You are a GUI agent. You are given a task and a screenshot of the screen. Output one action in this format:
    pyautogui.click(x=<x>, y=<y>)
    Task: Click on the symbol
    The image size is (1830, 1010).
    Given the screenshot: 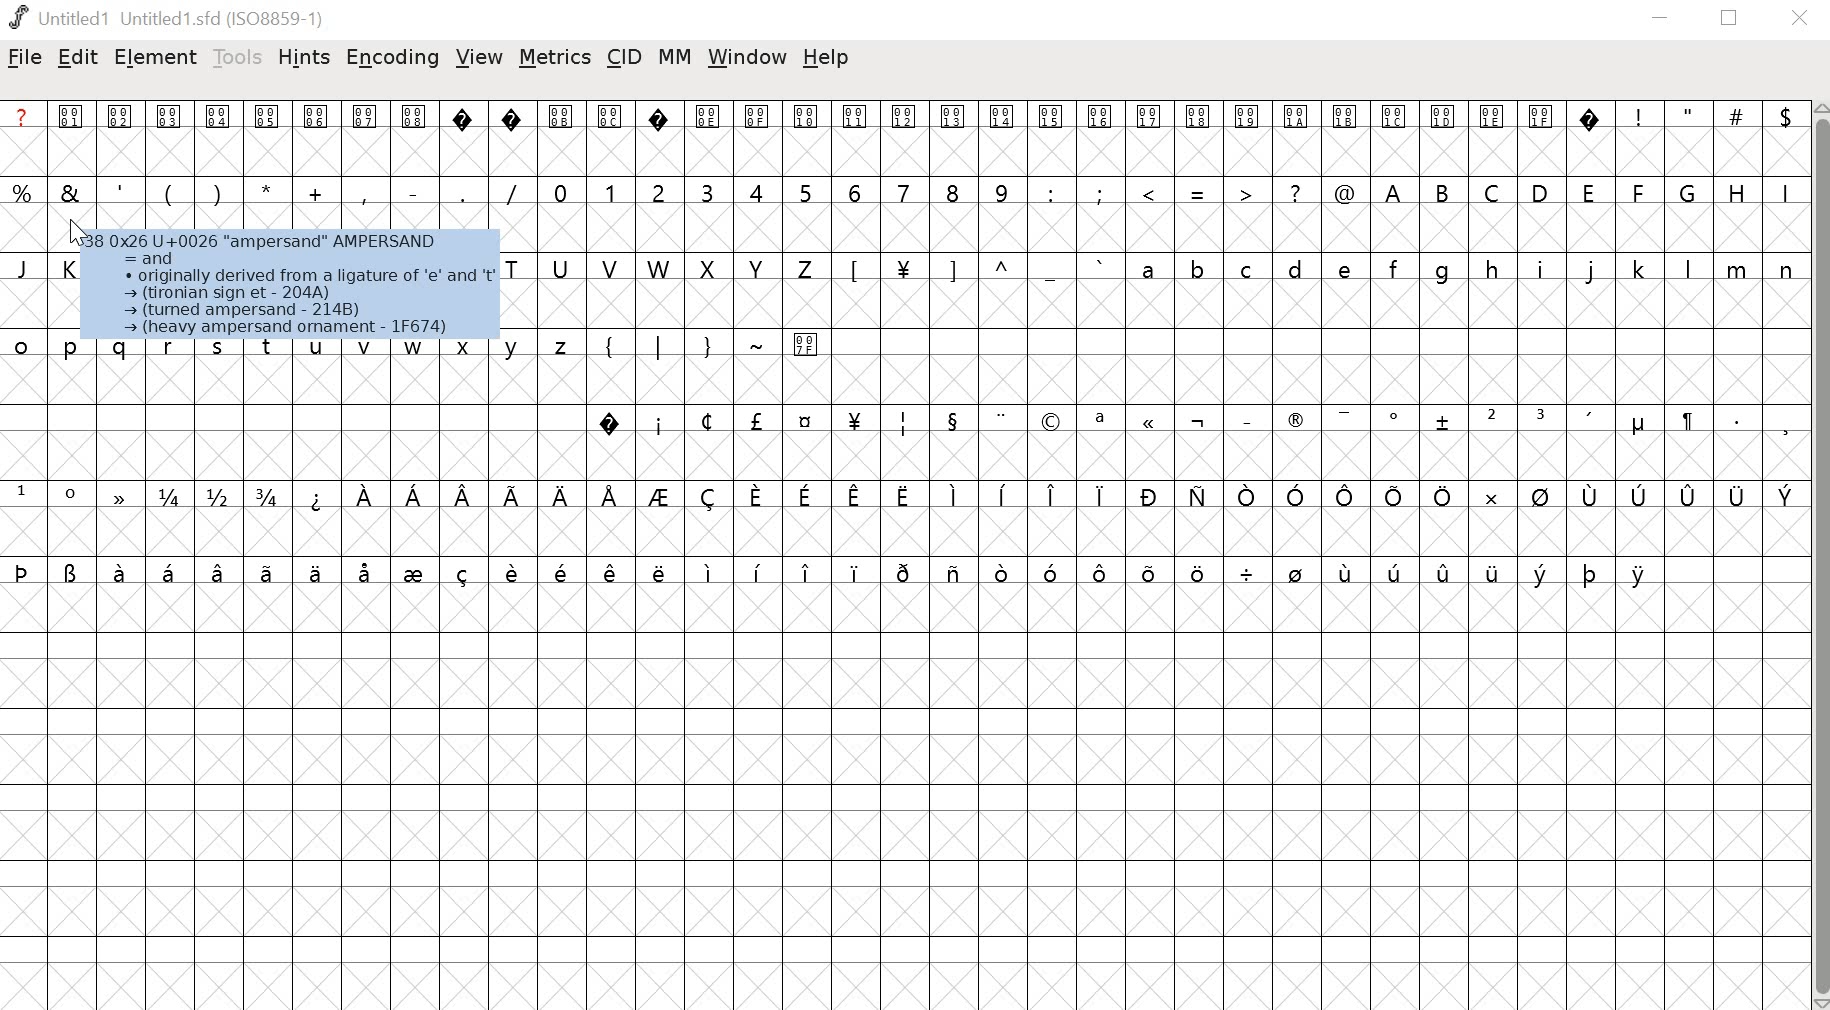 What is the action you would take?
    pyautogui.click(x=465, y=571)
    